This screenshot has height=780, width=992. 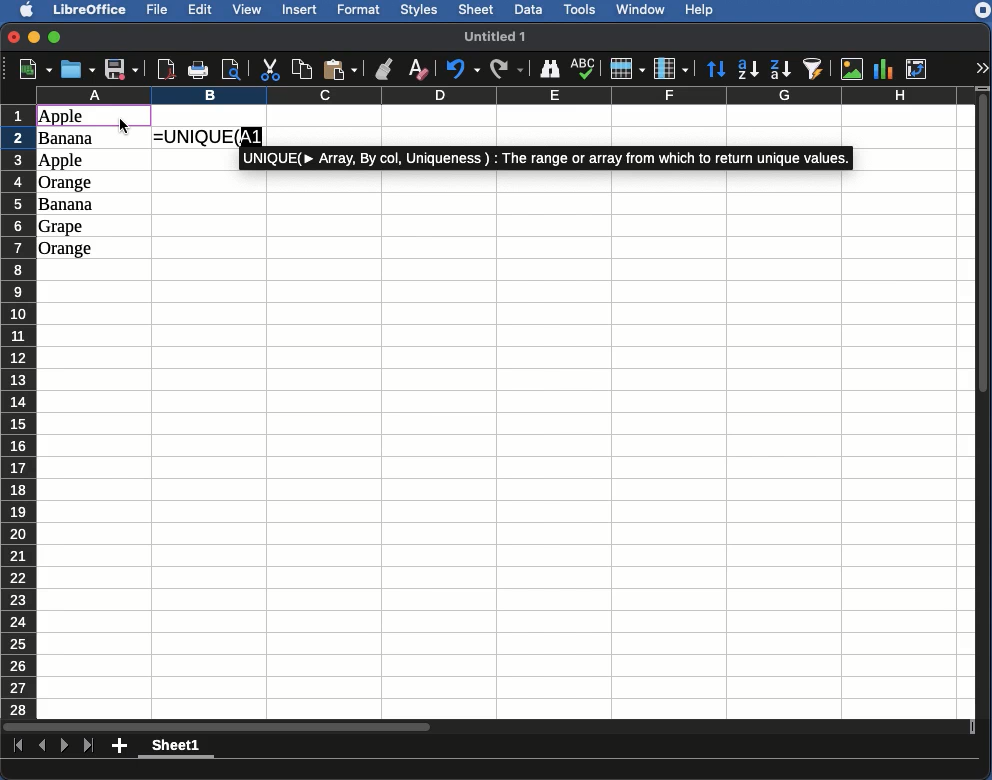 I want to click on Scroll, so click(x=486, y=727).